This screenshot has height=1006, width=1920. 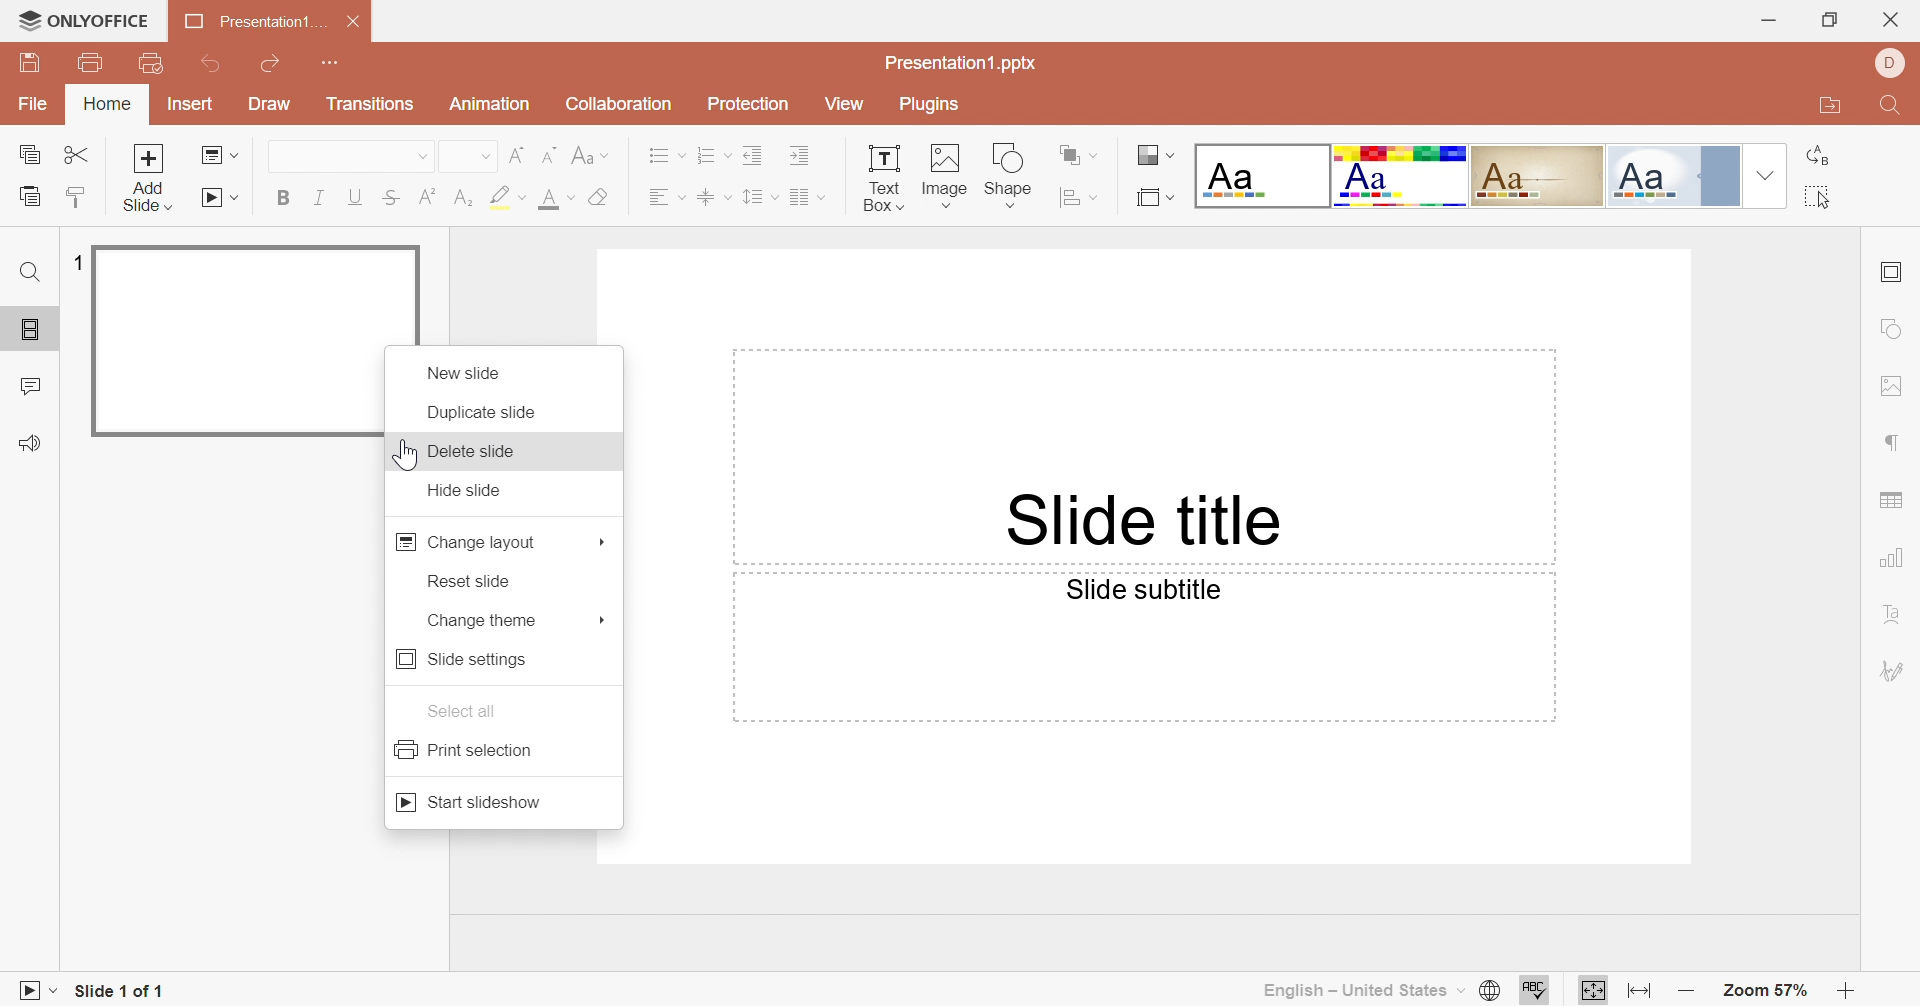 What do you see at coordinates (1896, 273) in the screenshot?
I see `Slide settings` at bounding box center [1896, 273].